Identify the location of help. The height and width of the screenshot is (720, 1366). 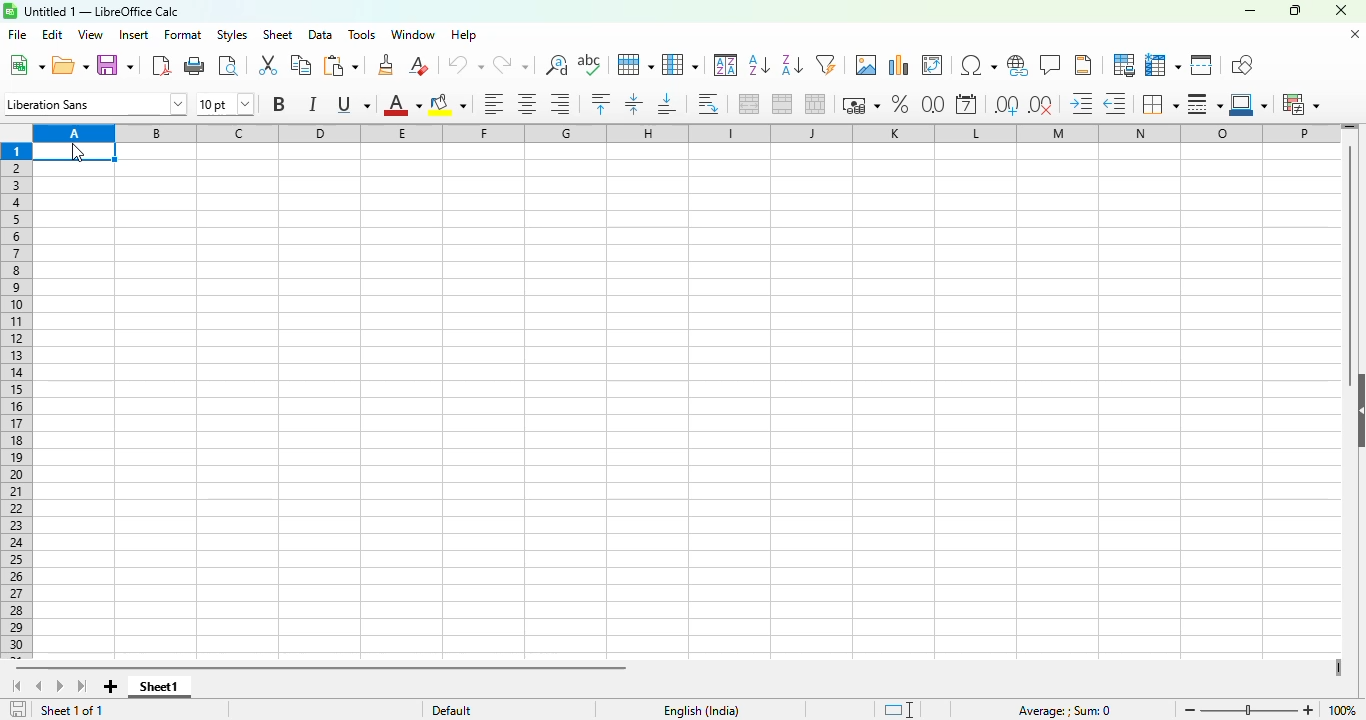
(464, 35).